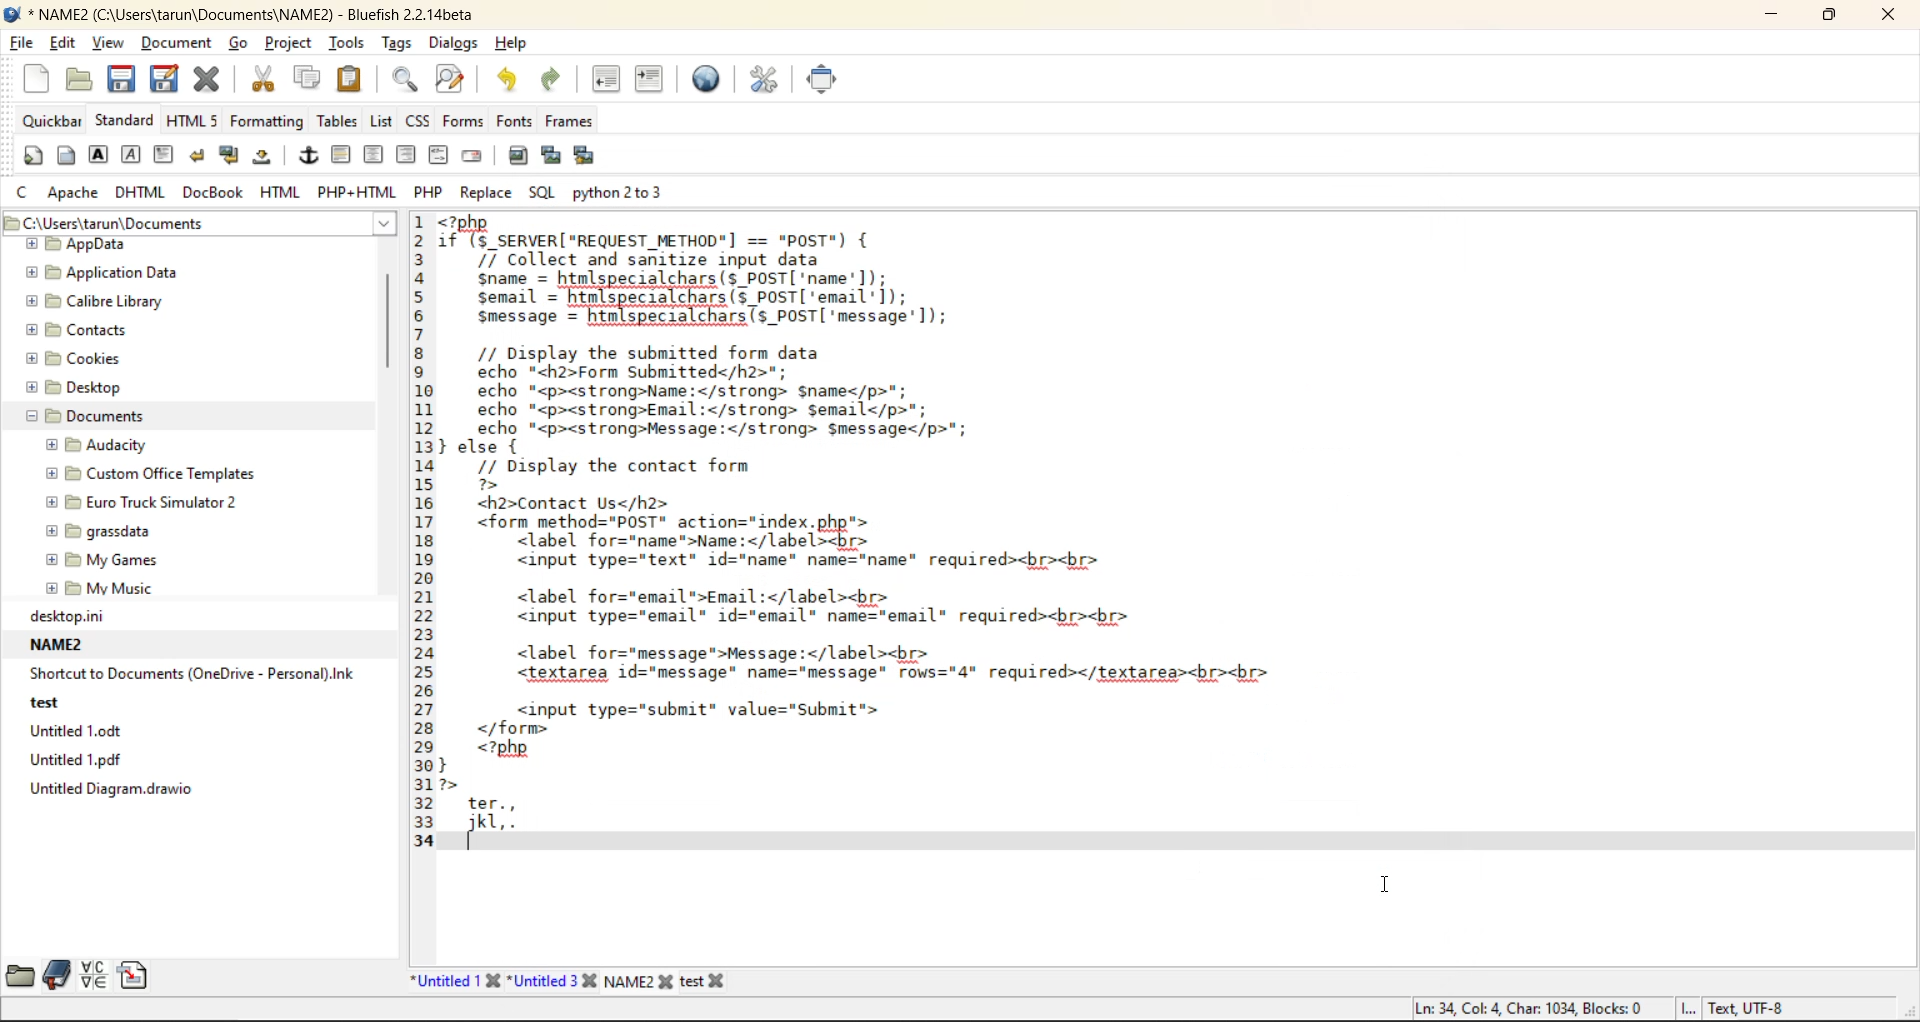 The width and height of the screenshot is (1920, 1022). I want to click on redo, so click(555, 79).